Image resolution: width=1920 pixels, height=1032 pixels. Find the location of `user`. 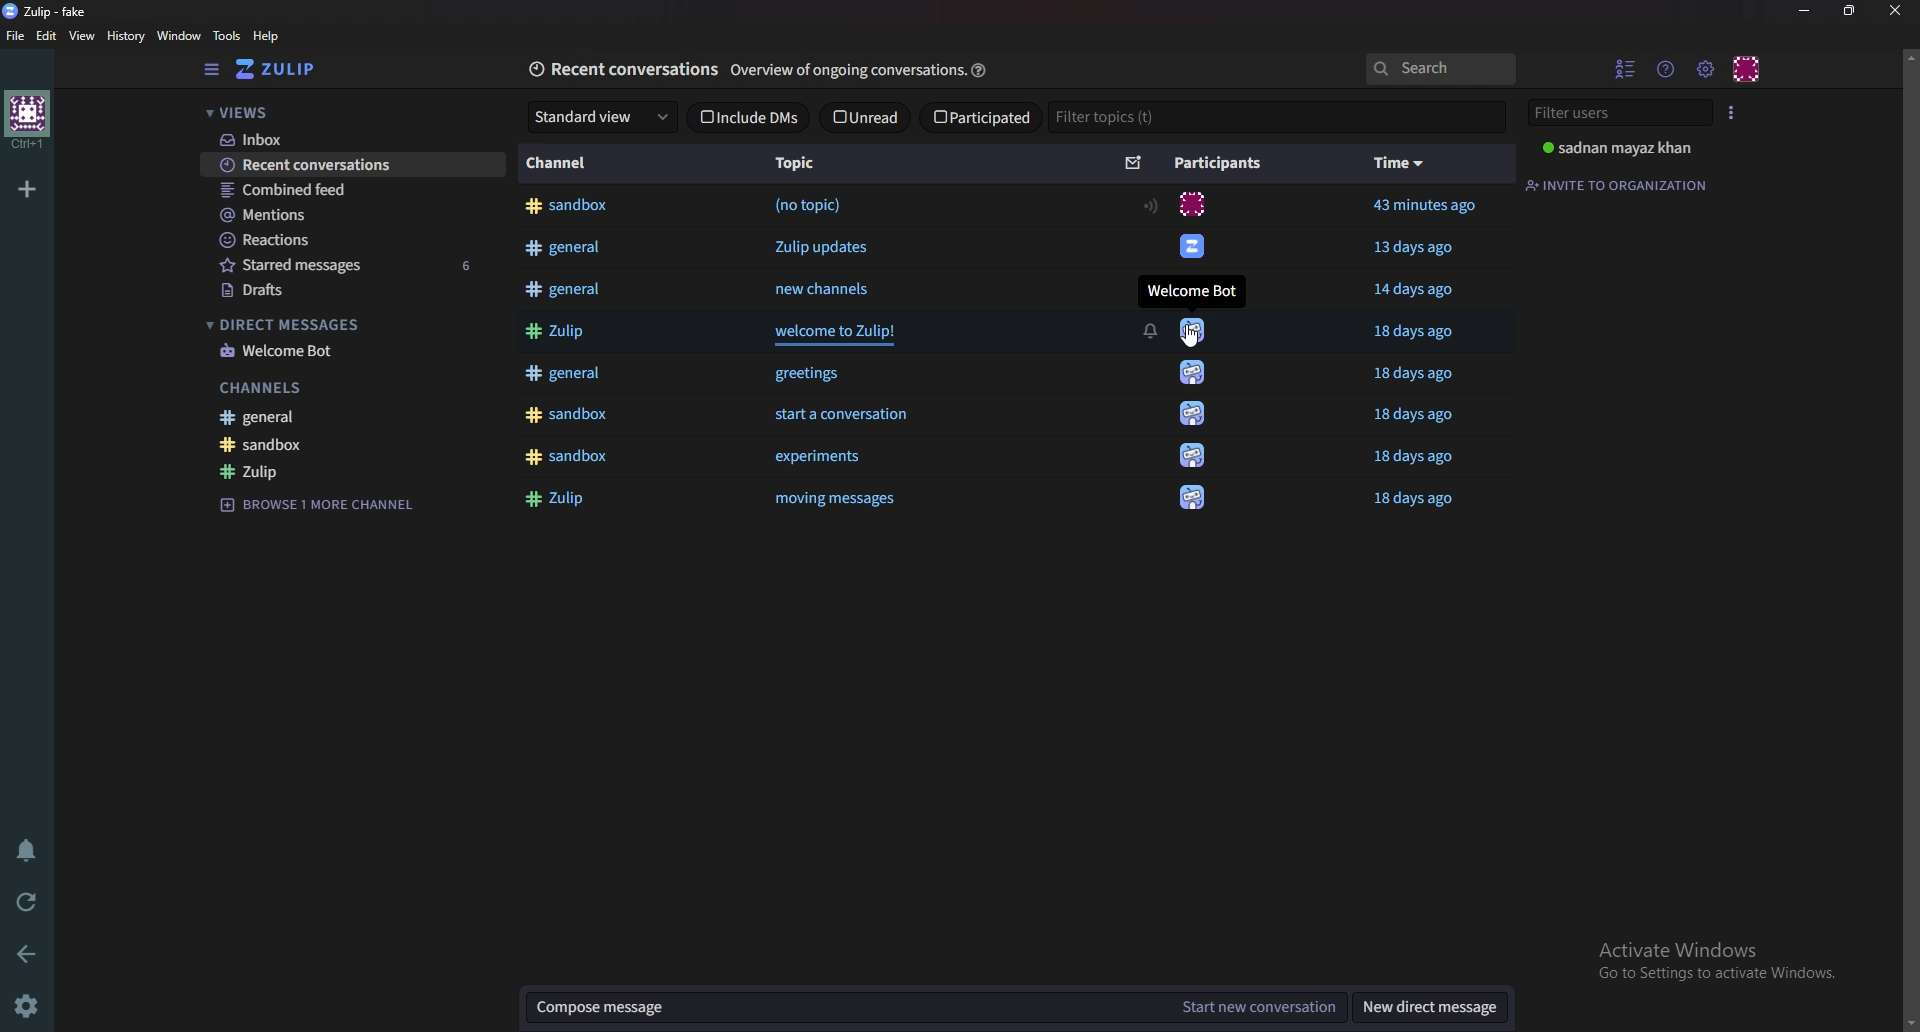

user is located at coordinates (1616, 148).